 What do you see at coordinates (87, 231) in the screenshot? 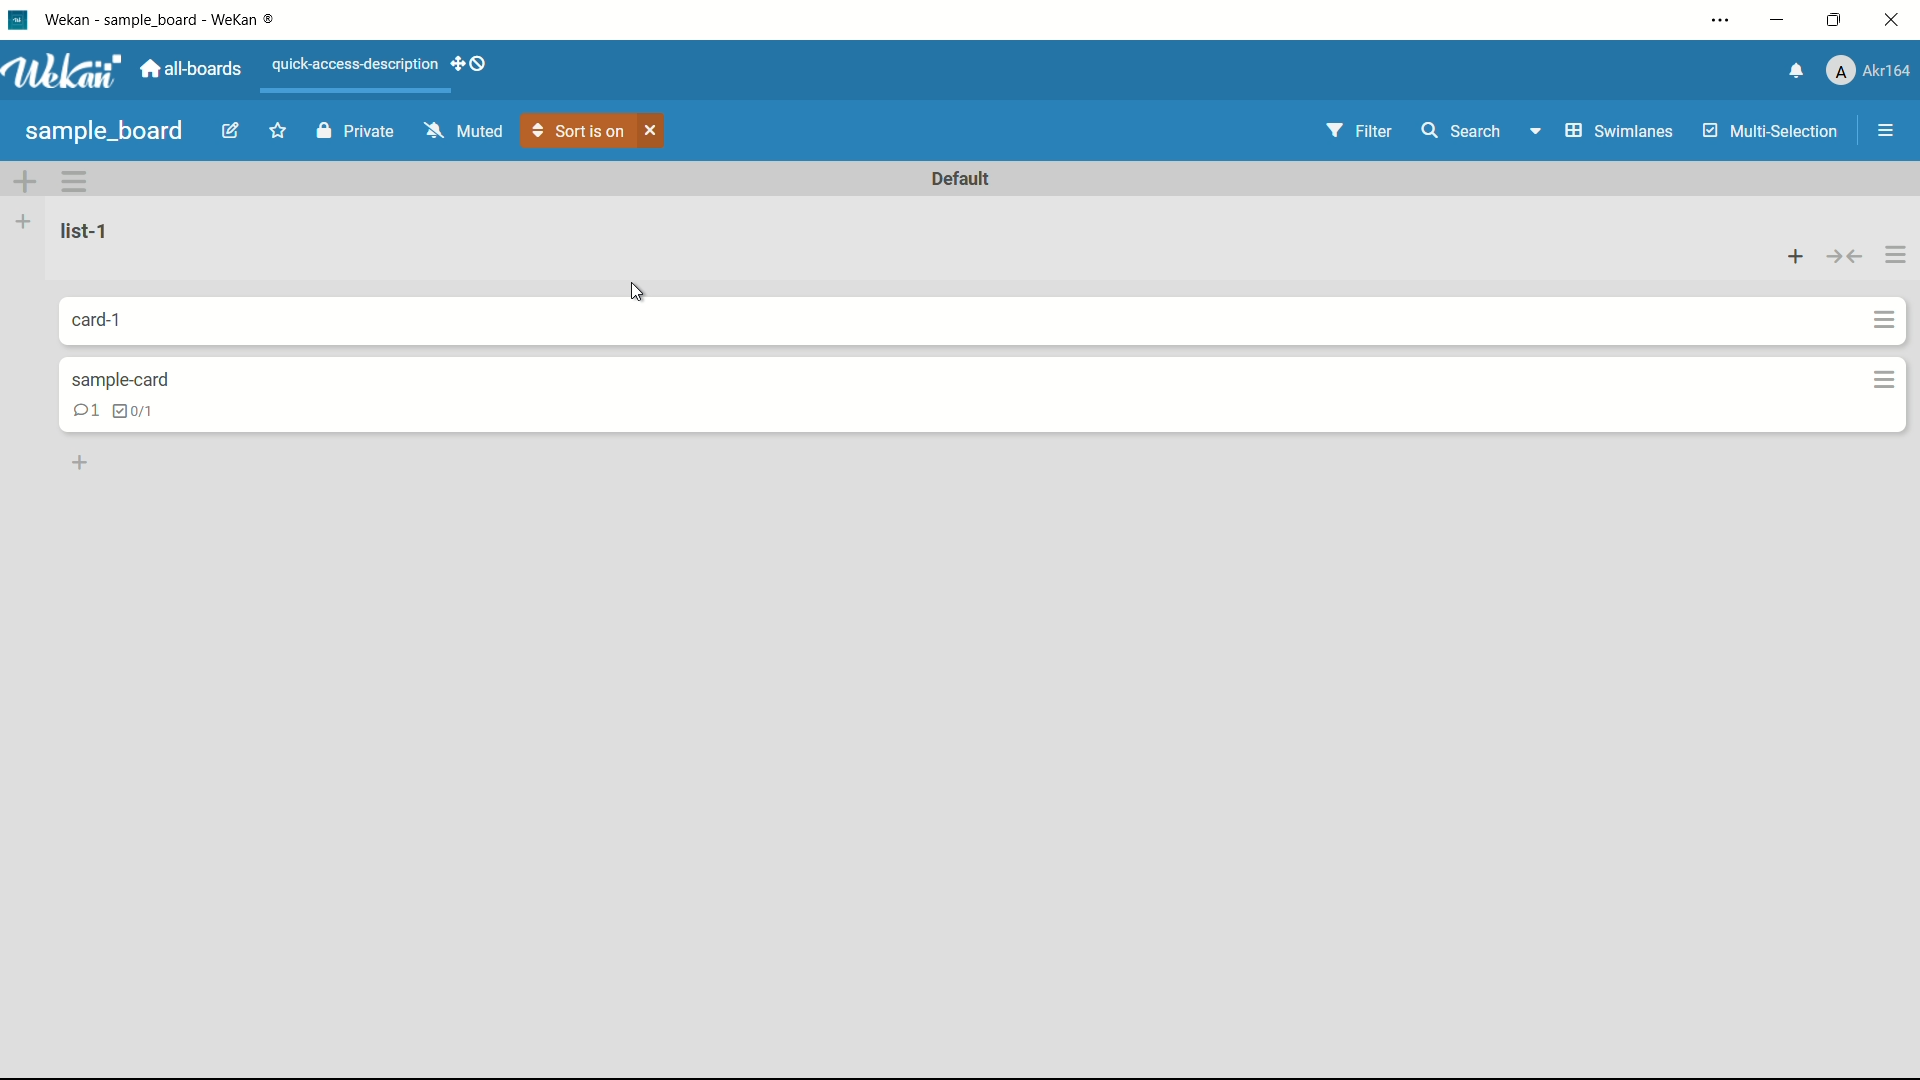
I see `list-1` at bounding box center [87, 231].